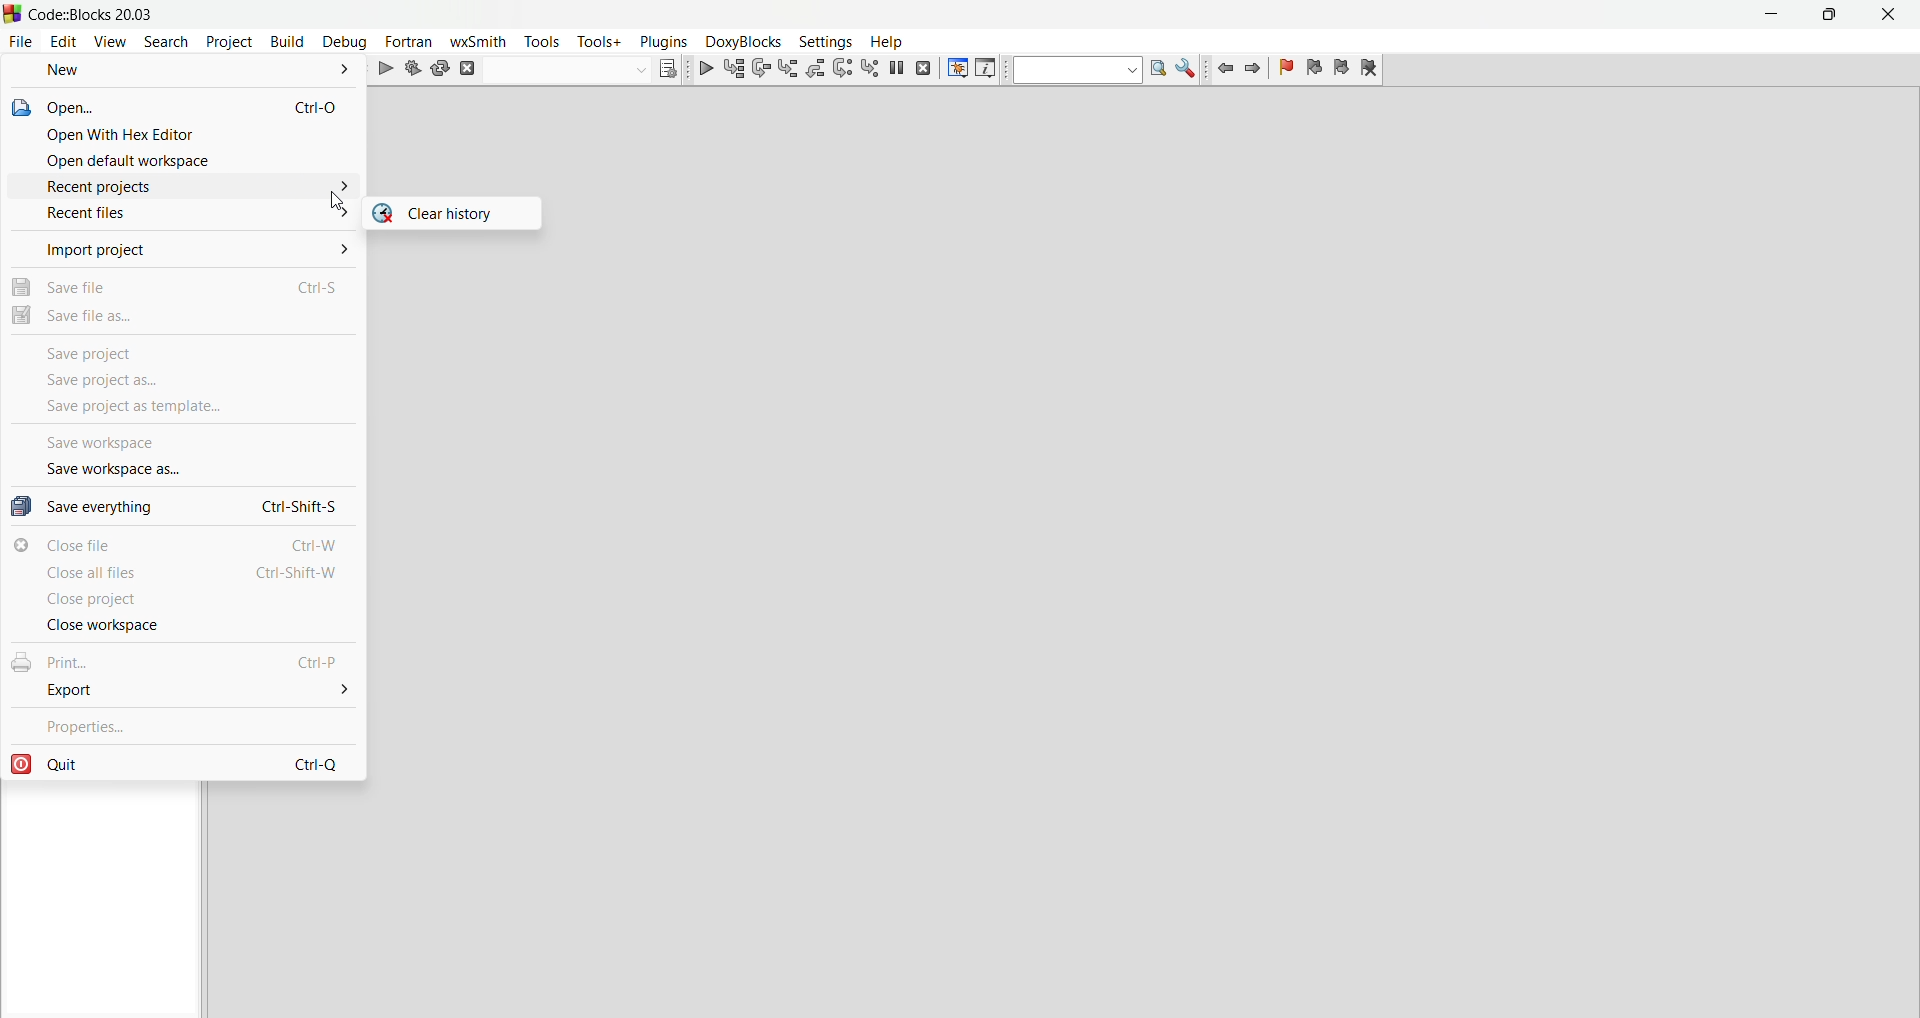 Image resolution: width=1920 pixels, height=1018 pixels. I want to click on project, so click(230, 42).